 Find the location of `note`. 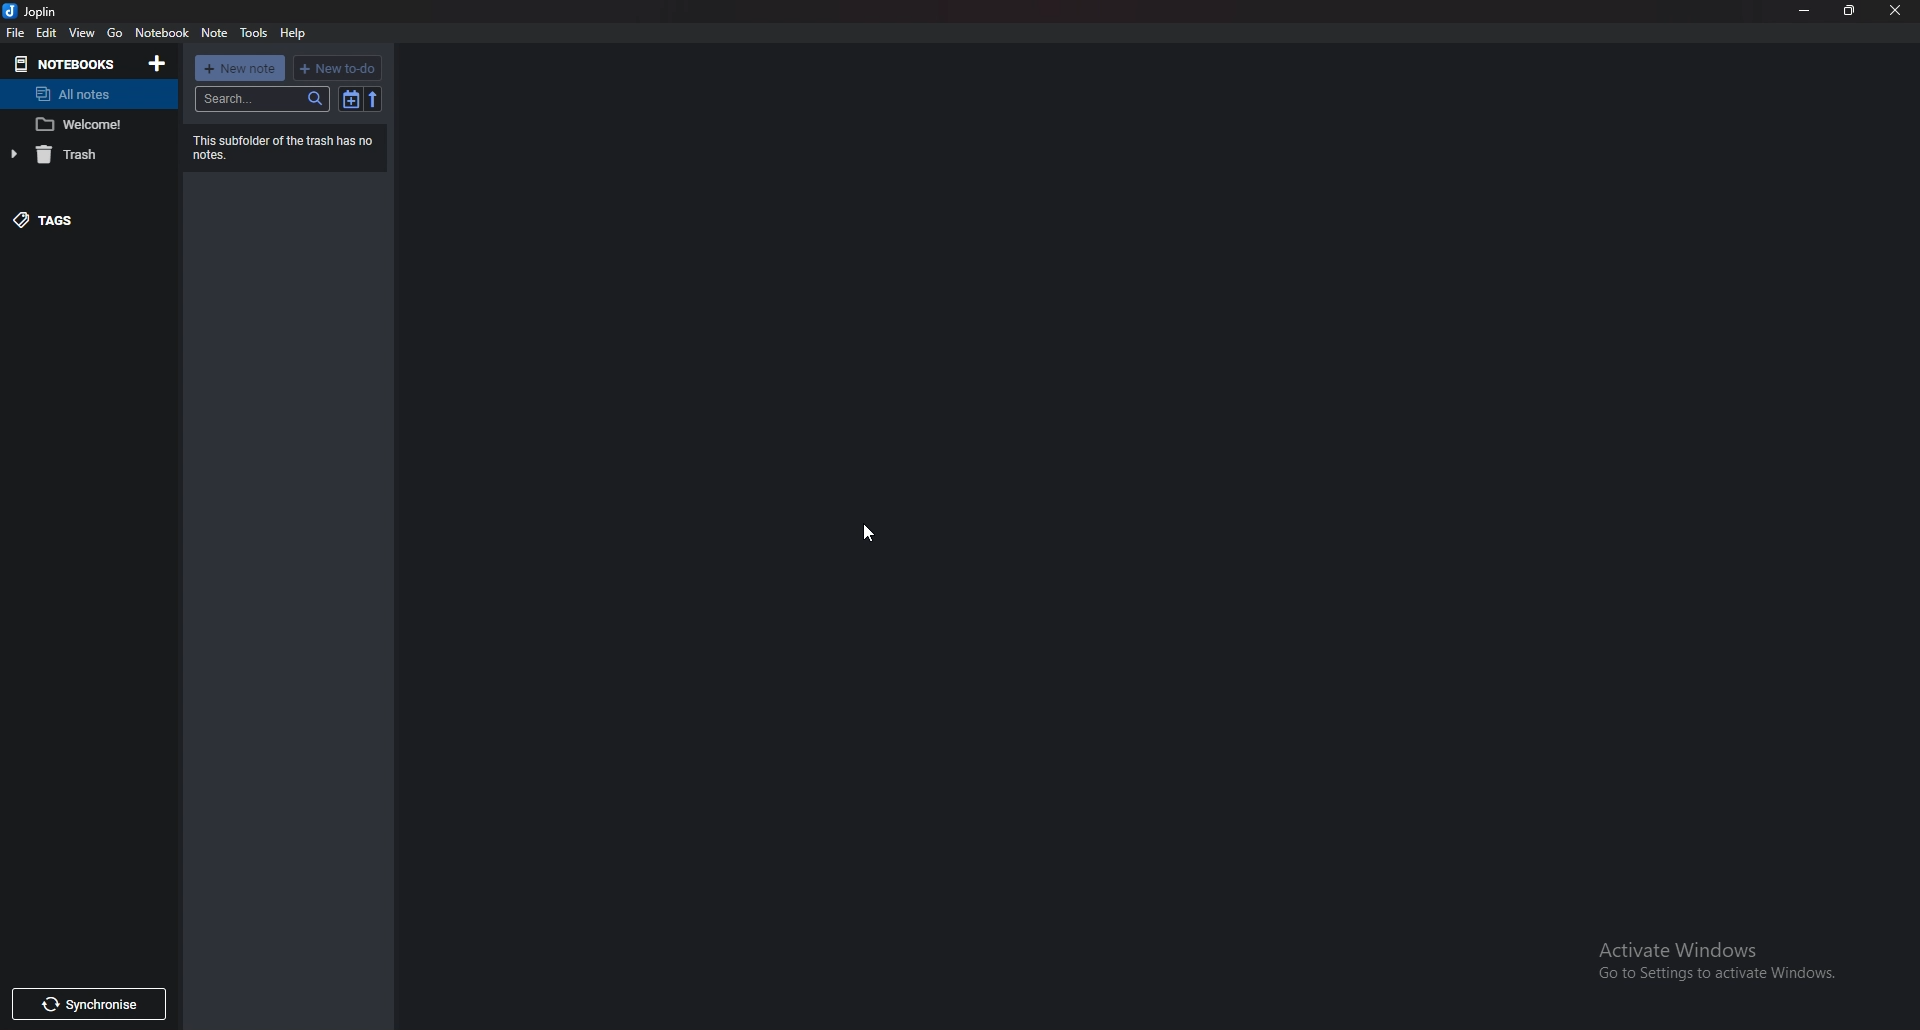

note is located at coordinates (82, 124).